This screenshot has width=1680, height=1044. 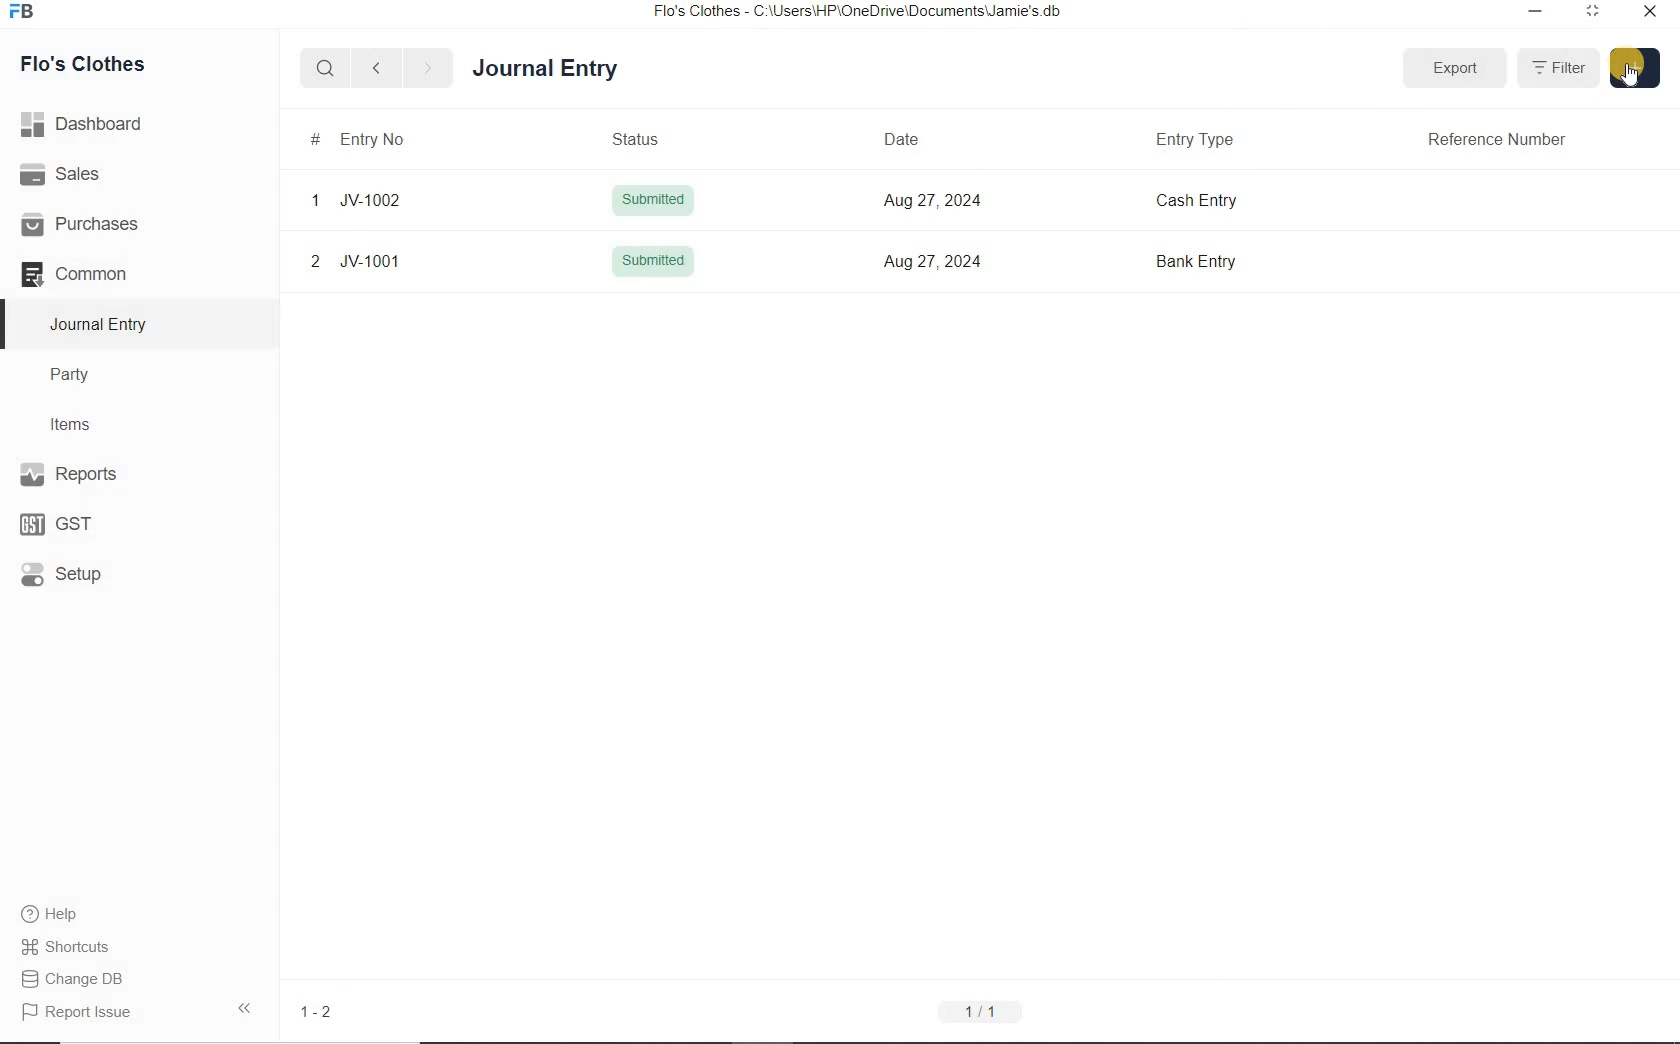 I want to click on Purchases, so click(x=89, y=223).